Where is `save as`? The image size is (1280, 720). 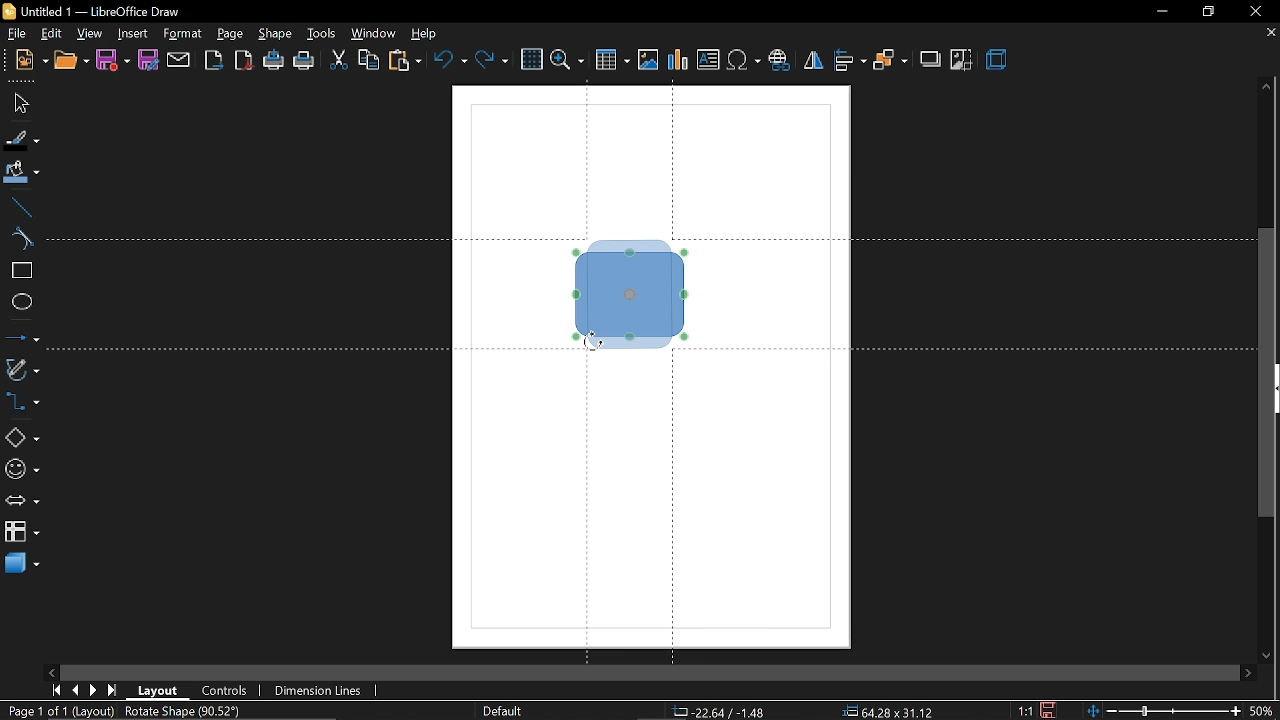
save as is located at coordinates (148, 61).